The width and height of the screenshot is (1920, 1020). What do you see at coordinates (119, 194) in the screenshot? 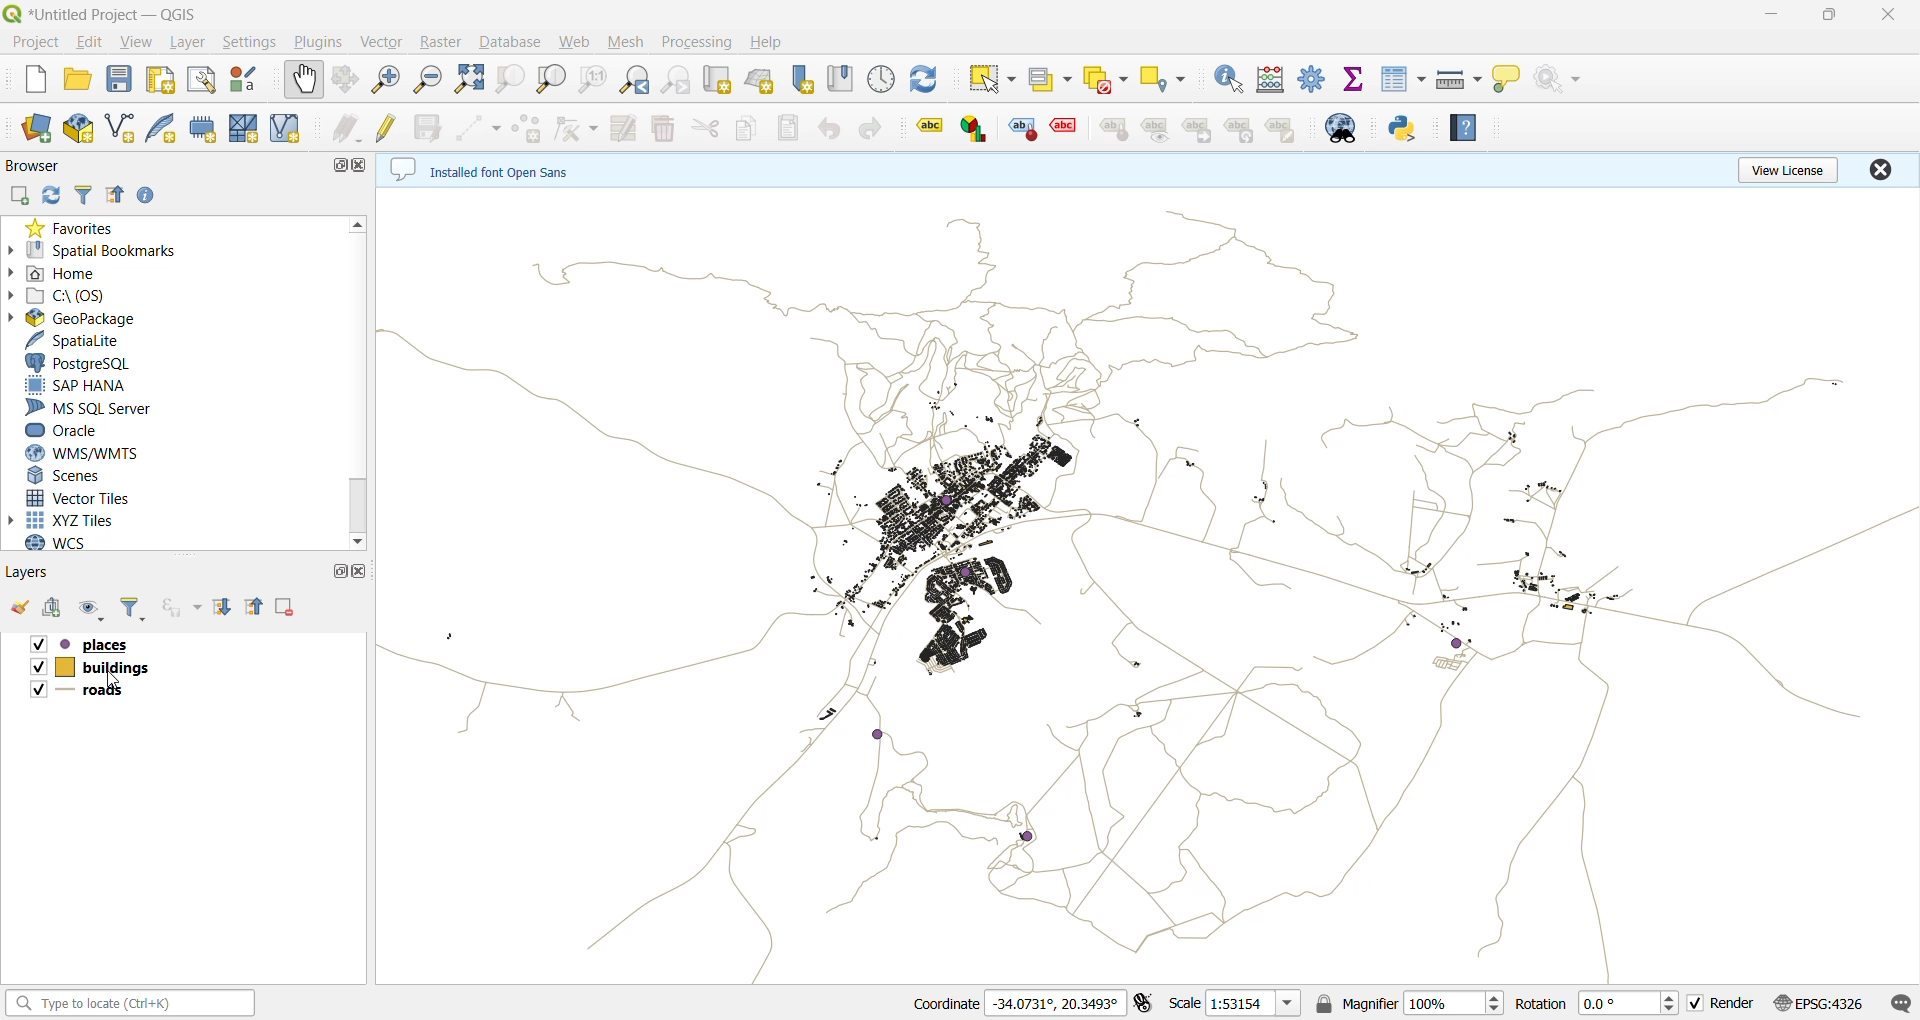
I see `collapse all` at bounding box center [119, 194].